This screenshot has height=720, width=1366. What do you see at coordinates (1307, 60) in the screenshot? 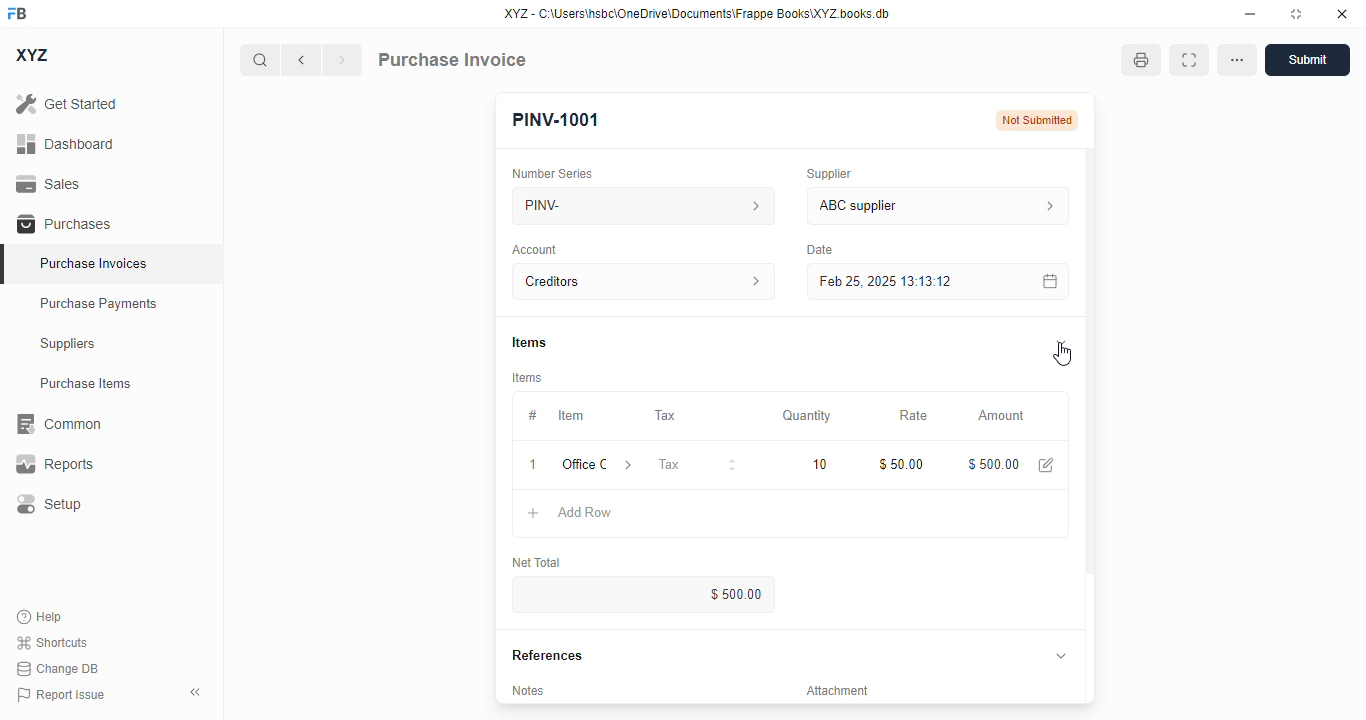
I see `submit` at bounding box center [1307, 60].